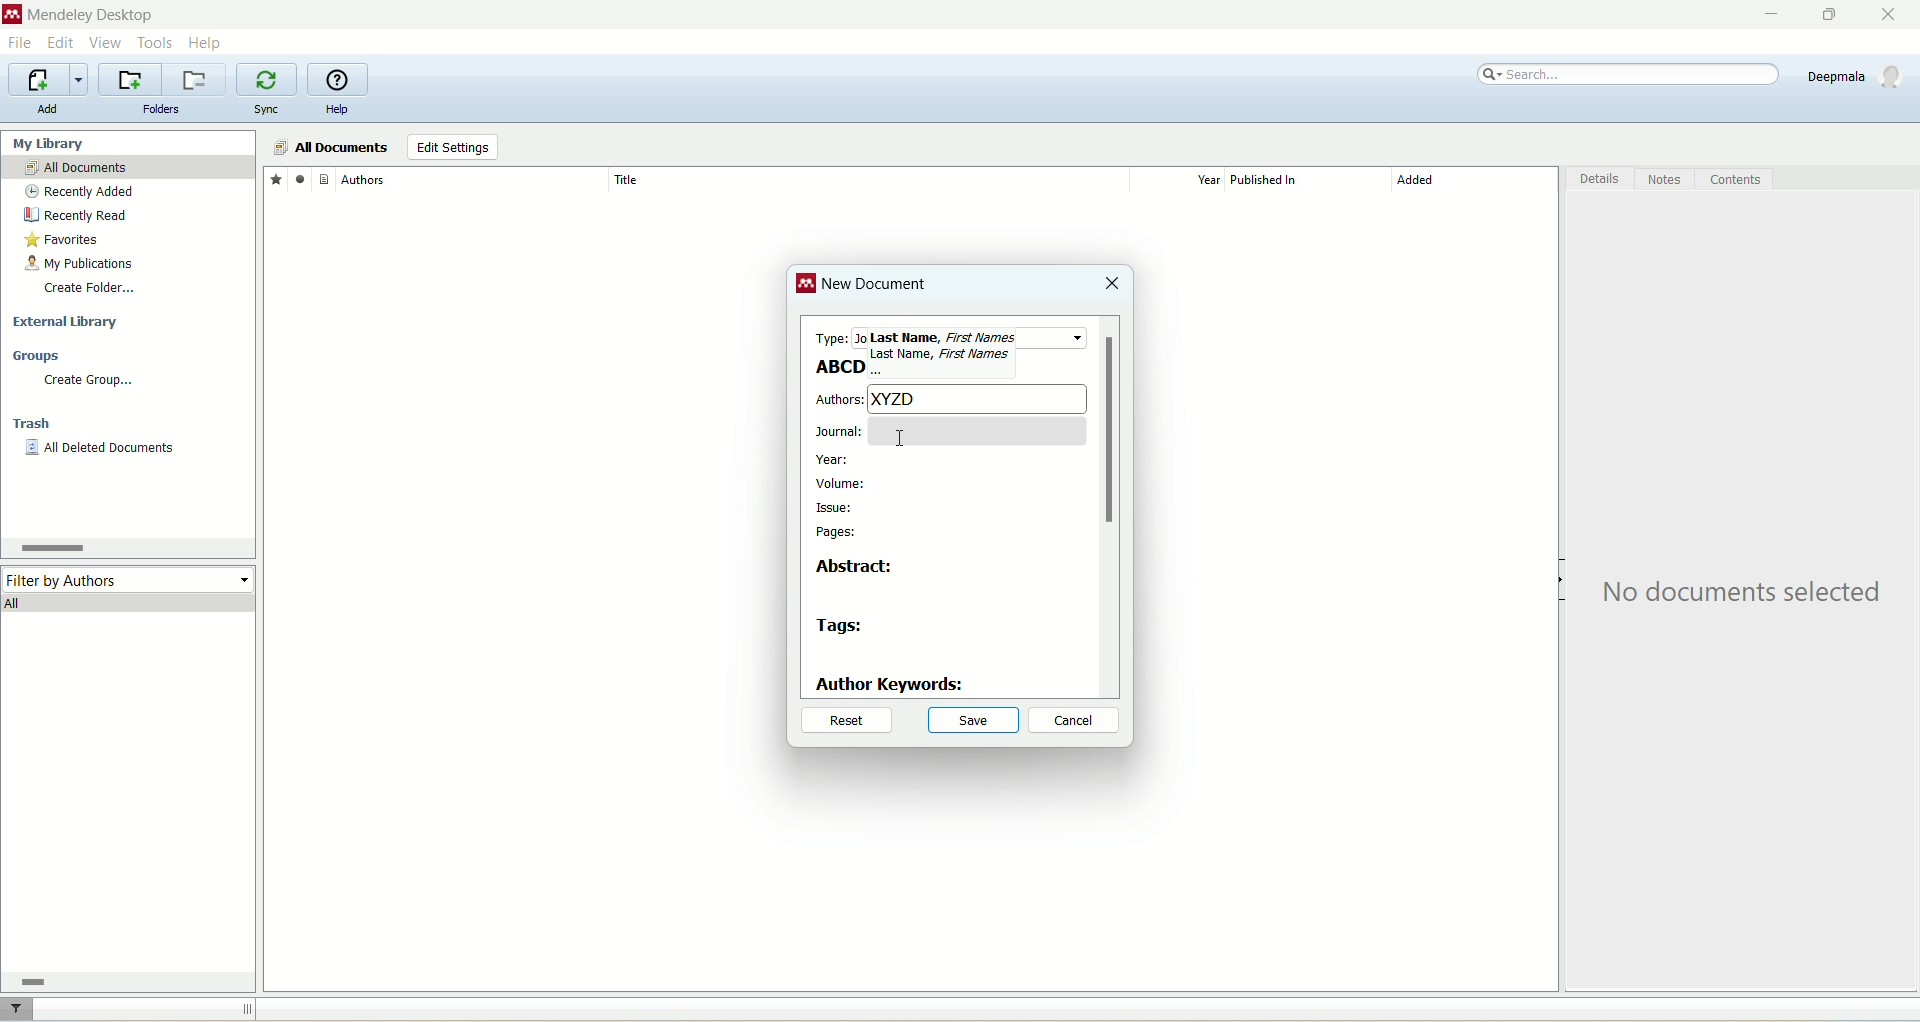 Image resolution: width=1920 pixels, height=1022 pixels. Describe the element at coordinates (75, 215) in the screenshot. I see `recently read` at that location.